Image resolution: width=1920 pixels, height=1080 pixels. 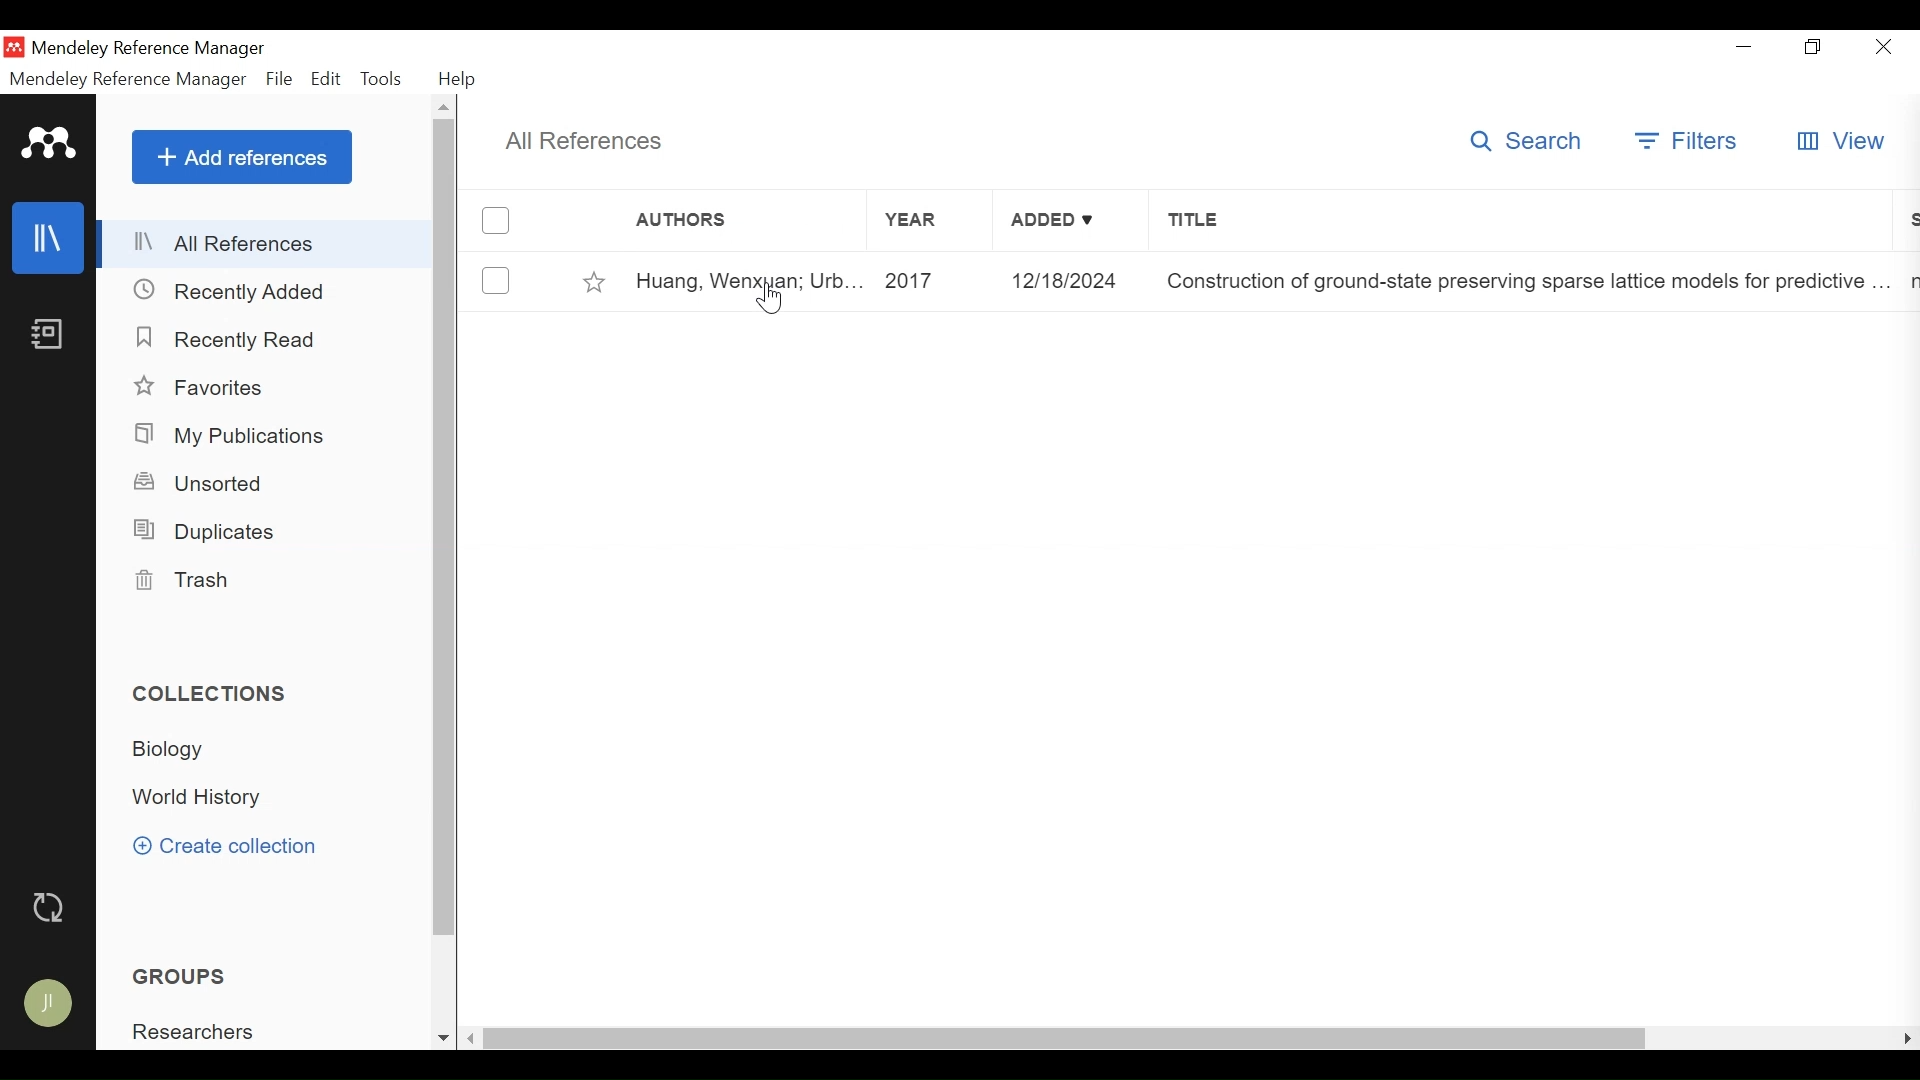 What do you see at coordinates (201, 483) in the screenshot?
I see `Unsorted` at bounding box center [201, 483].